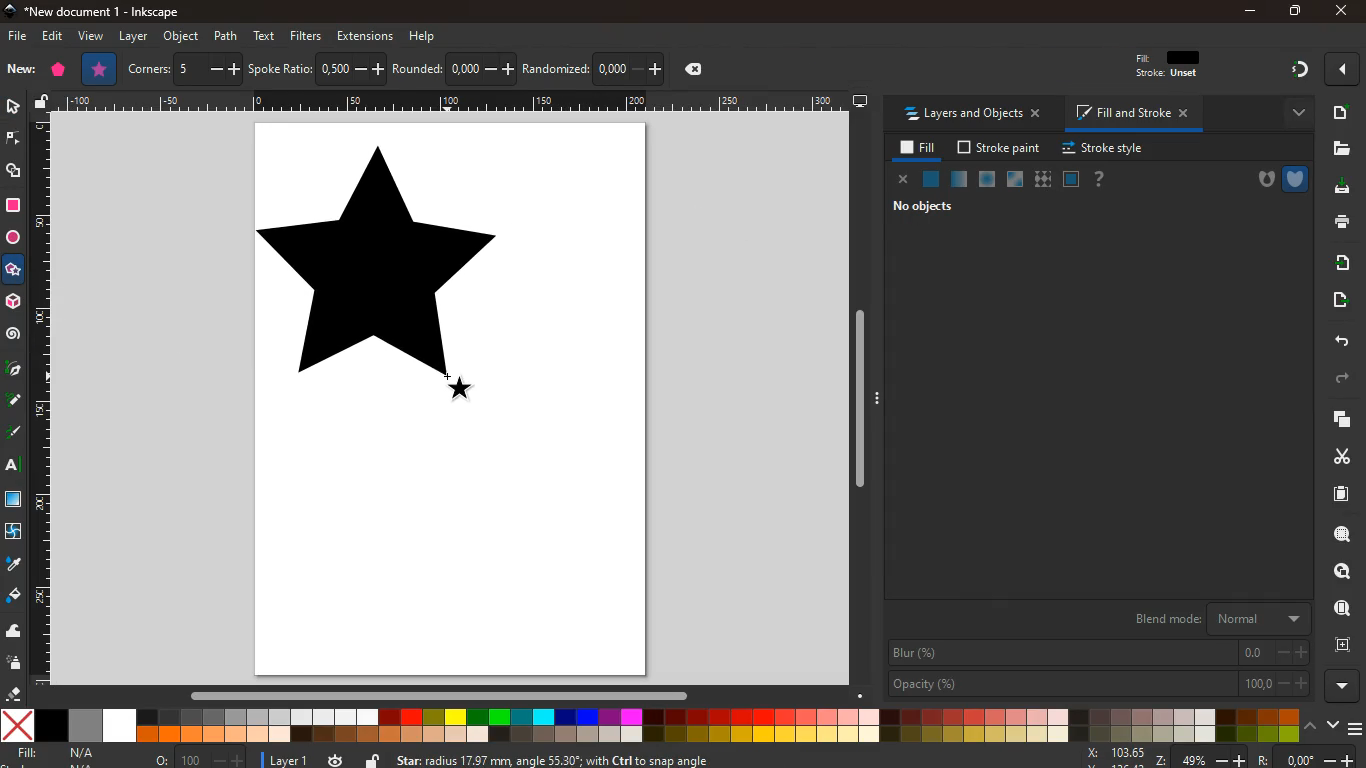 The image size is (1366, 768). I want to click on no objects, so click(925, 206).